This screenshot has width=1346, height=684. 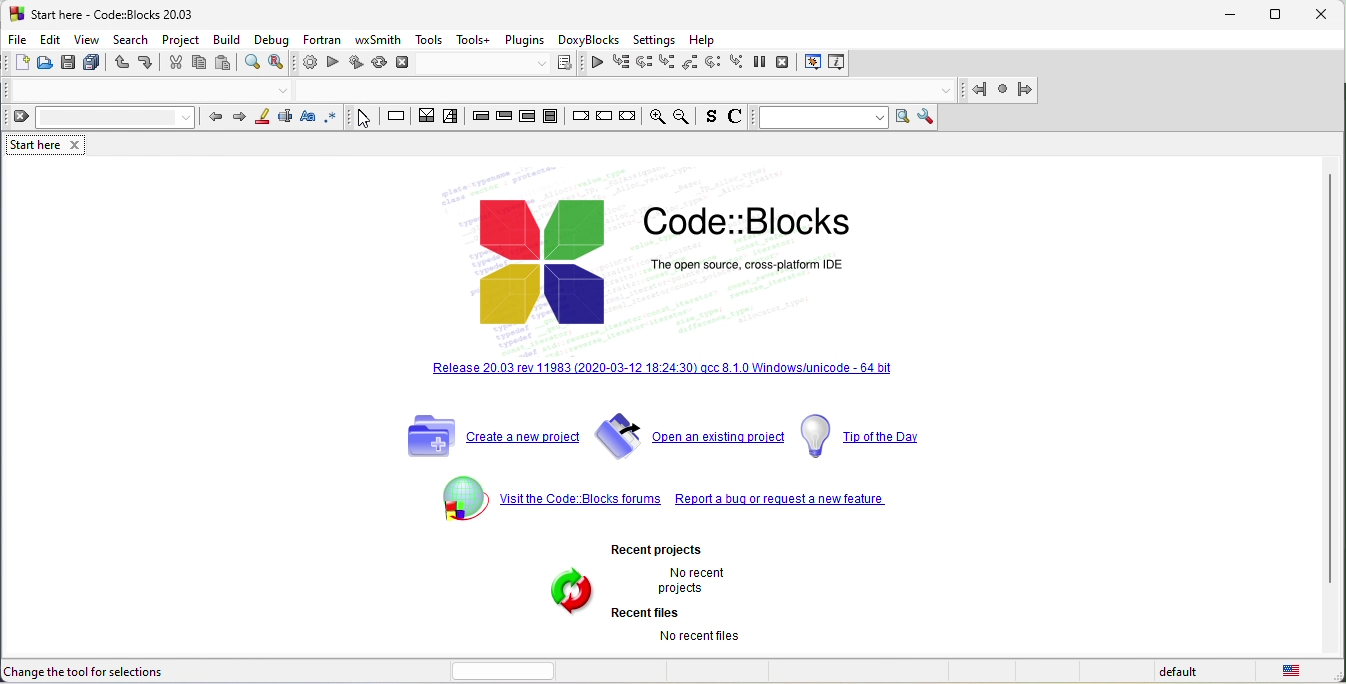 I want to click on cut, so click(x=176, y=64).